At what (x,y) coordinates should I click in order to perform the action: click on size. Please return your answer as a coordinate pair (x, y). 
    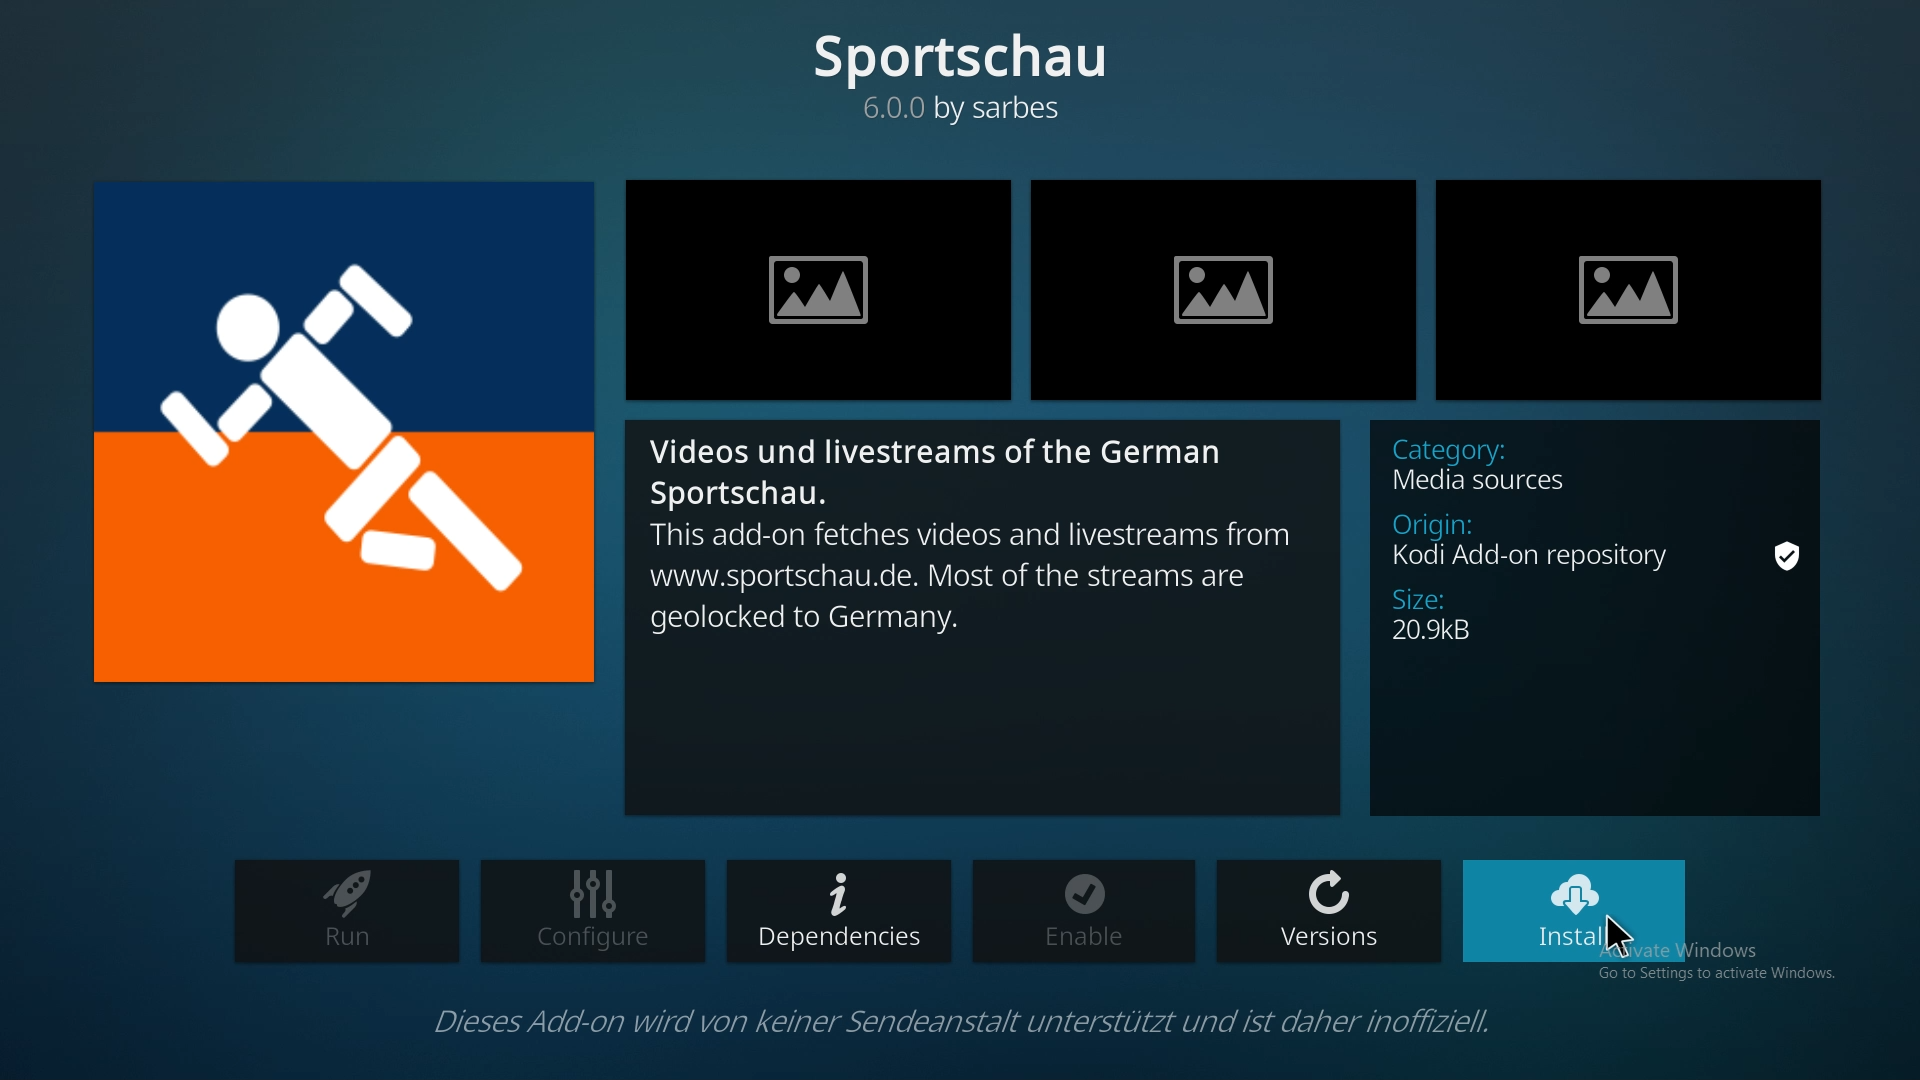
    Looking at the image, I should click on (1442, 621).